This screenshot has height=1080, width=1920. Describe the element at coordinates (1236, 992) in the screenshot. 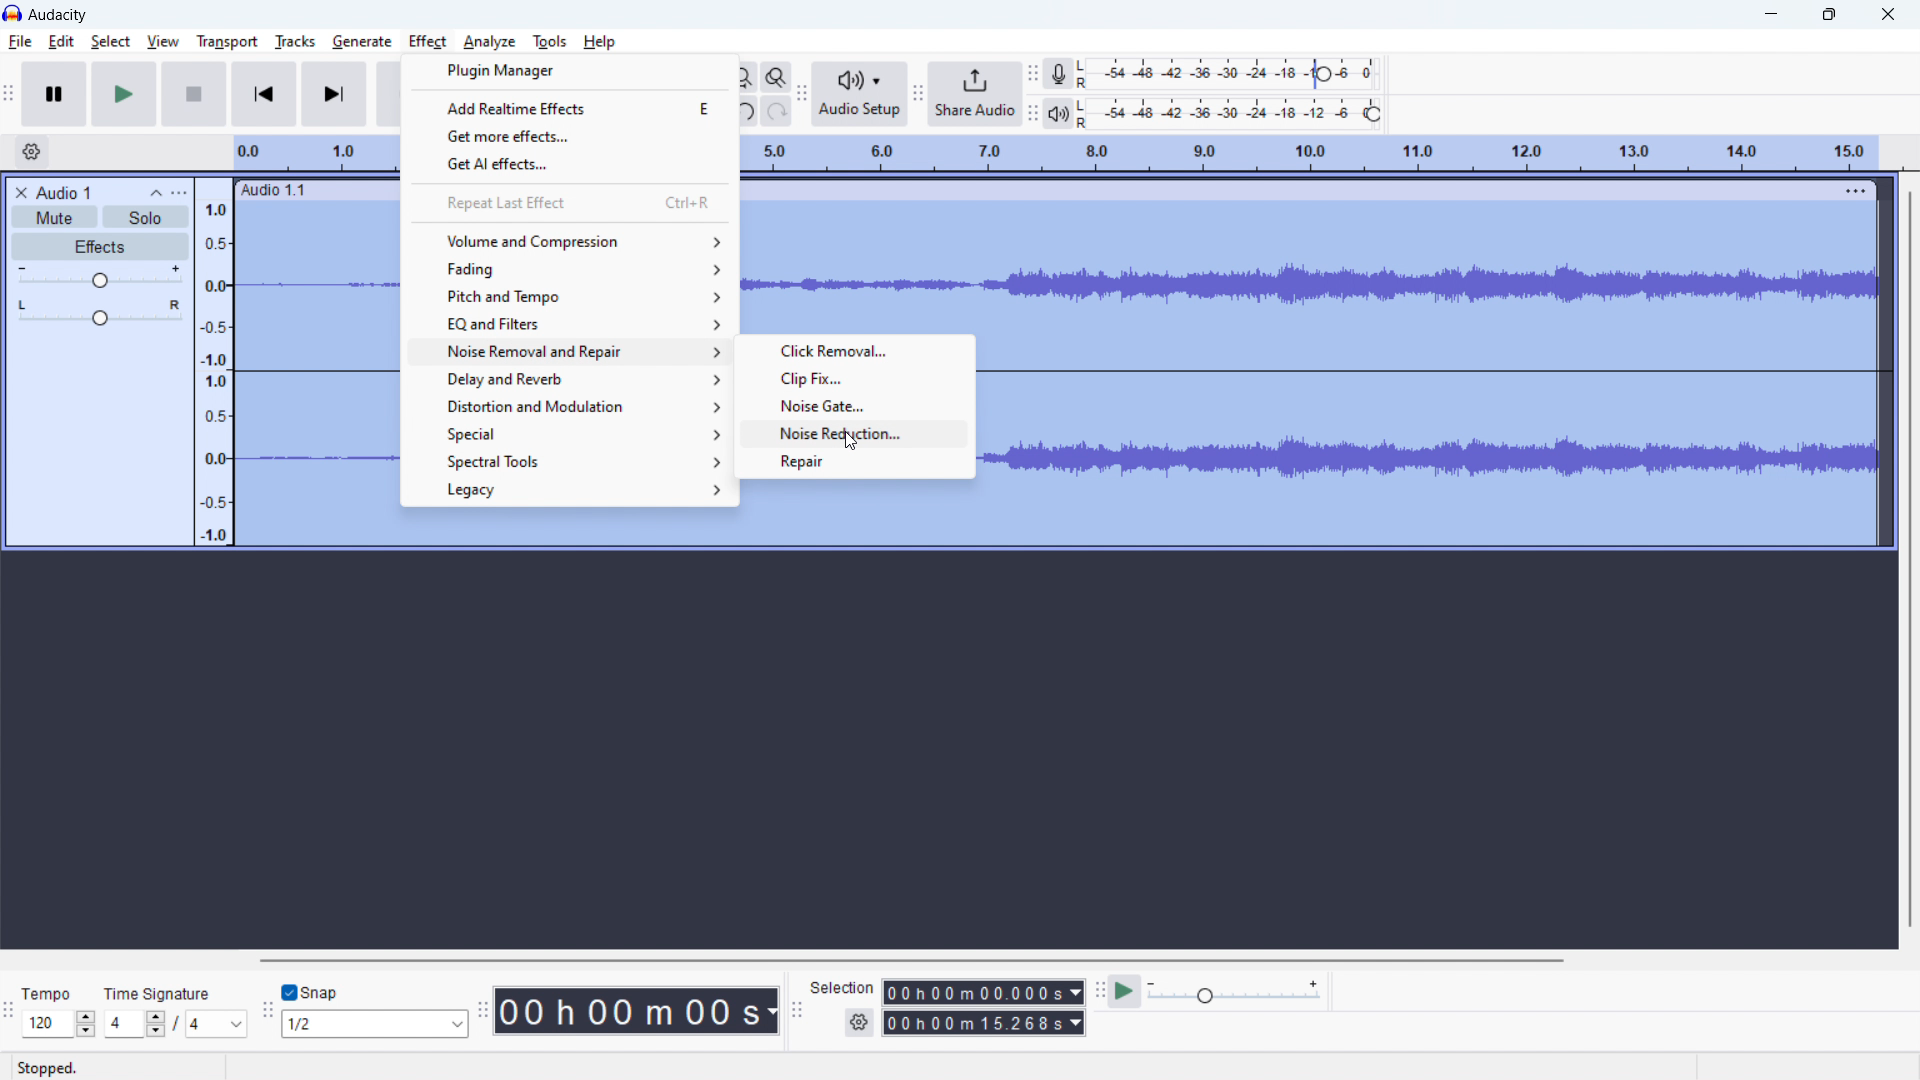

I see `playback meter` at that location.